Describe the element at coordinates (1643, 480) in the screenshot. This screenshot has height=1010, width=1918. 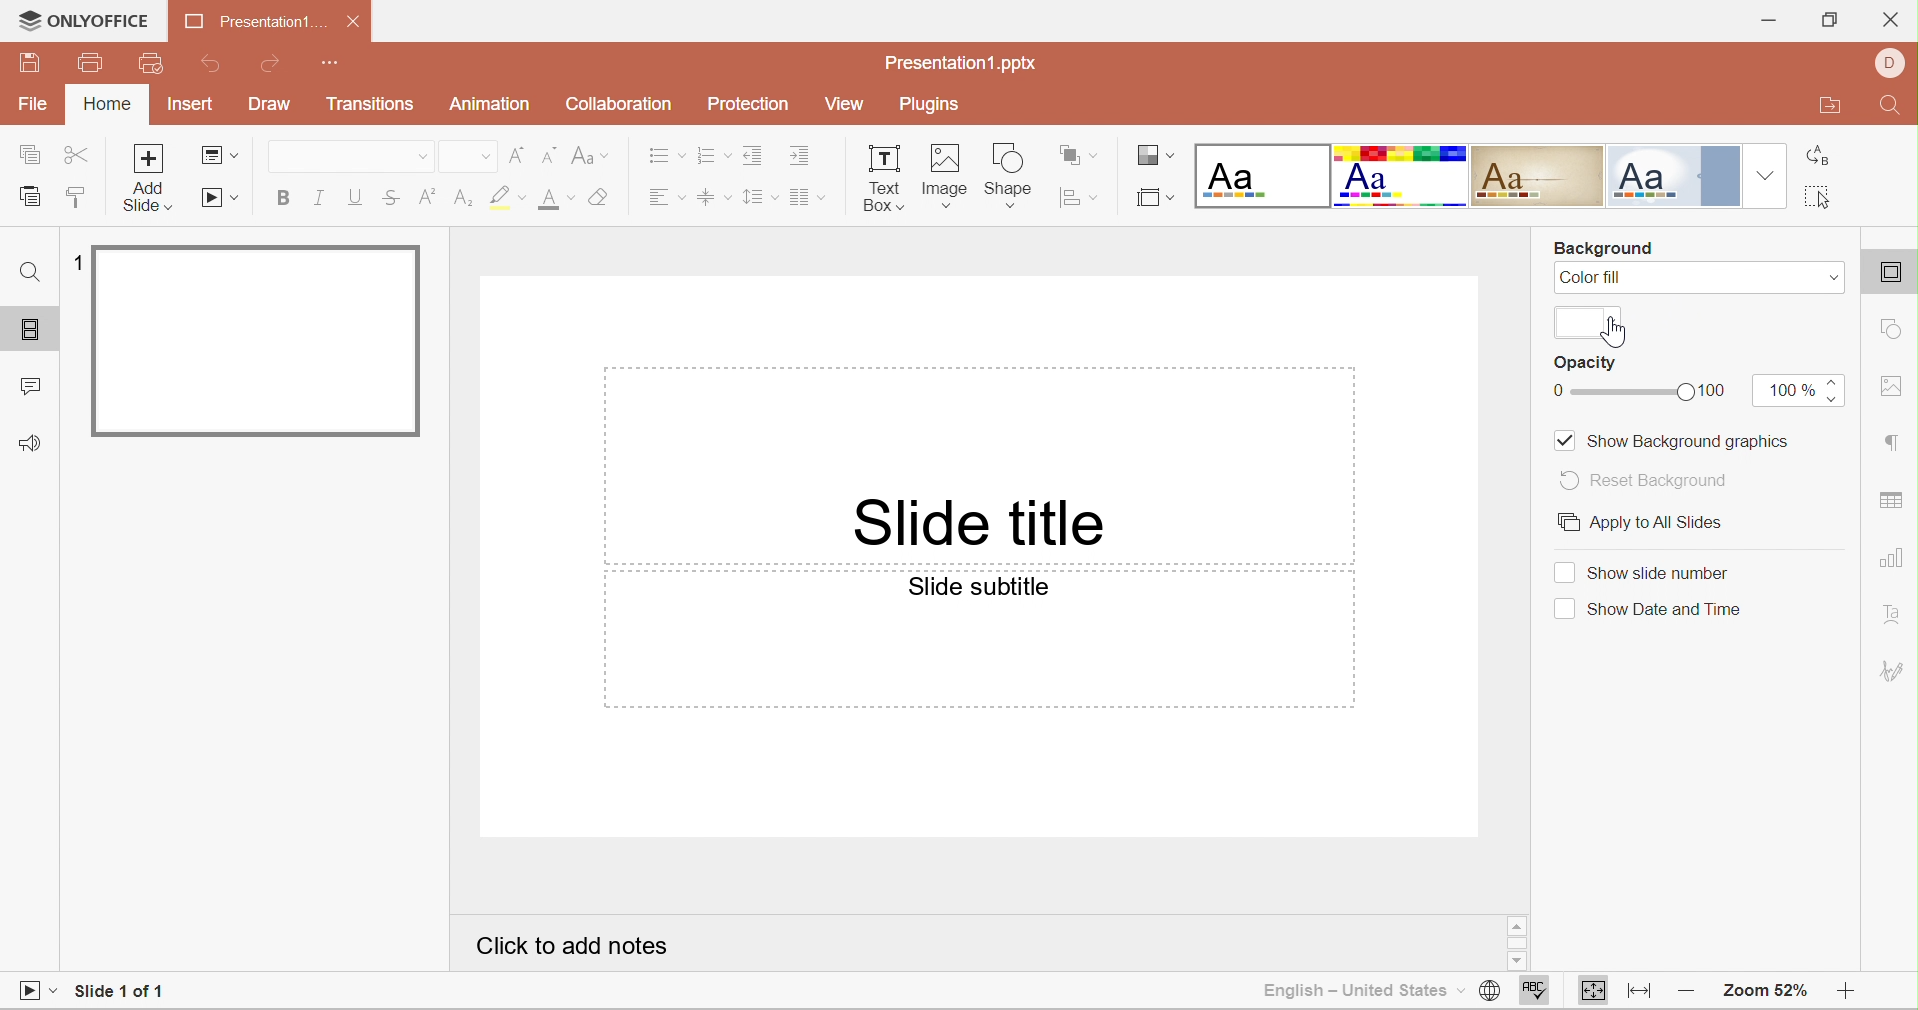
I see `Reset Background` at that location.